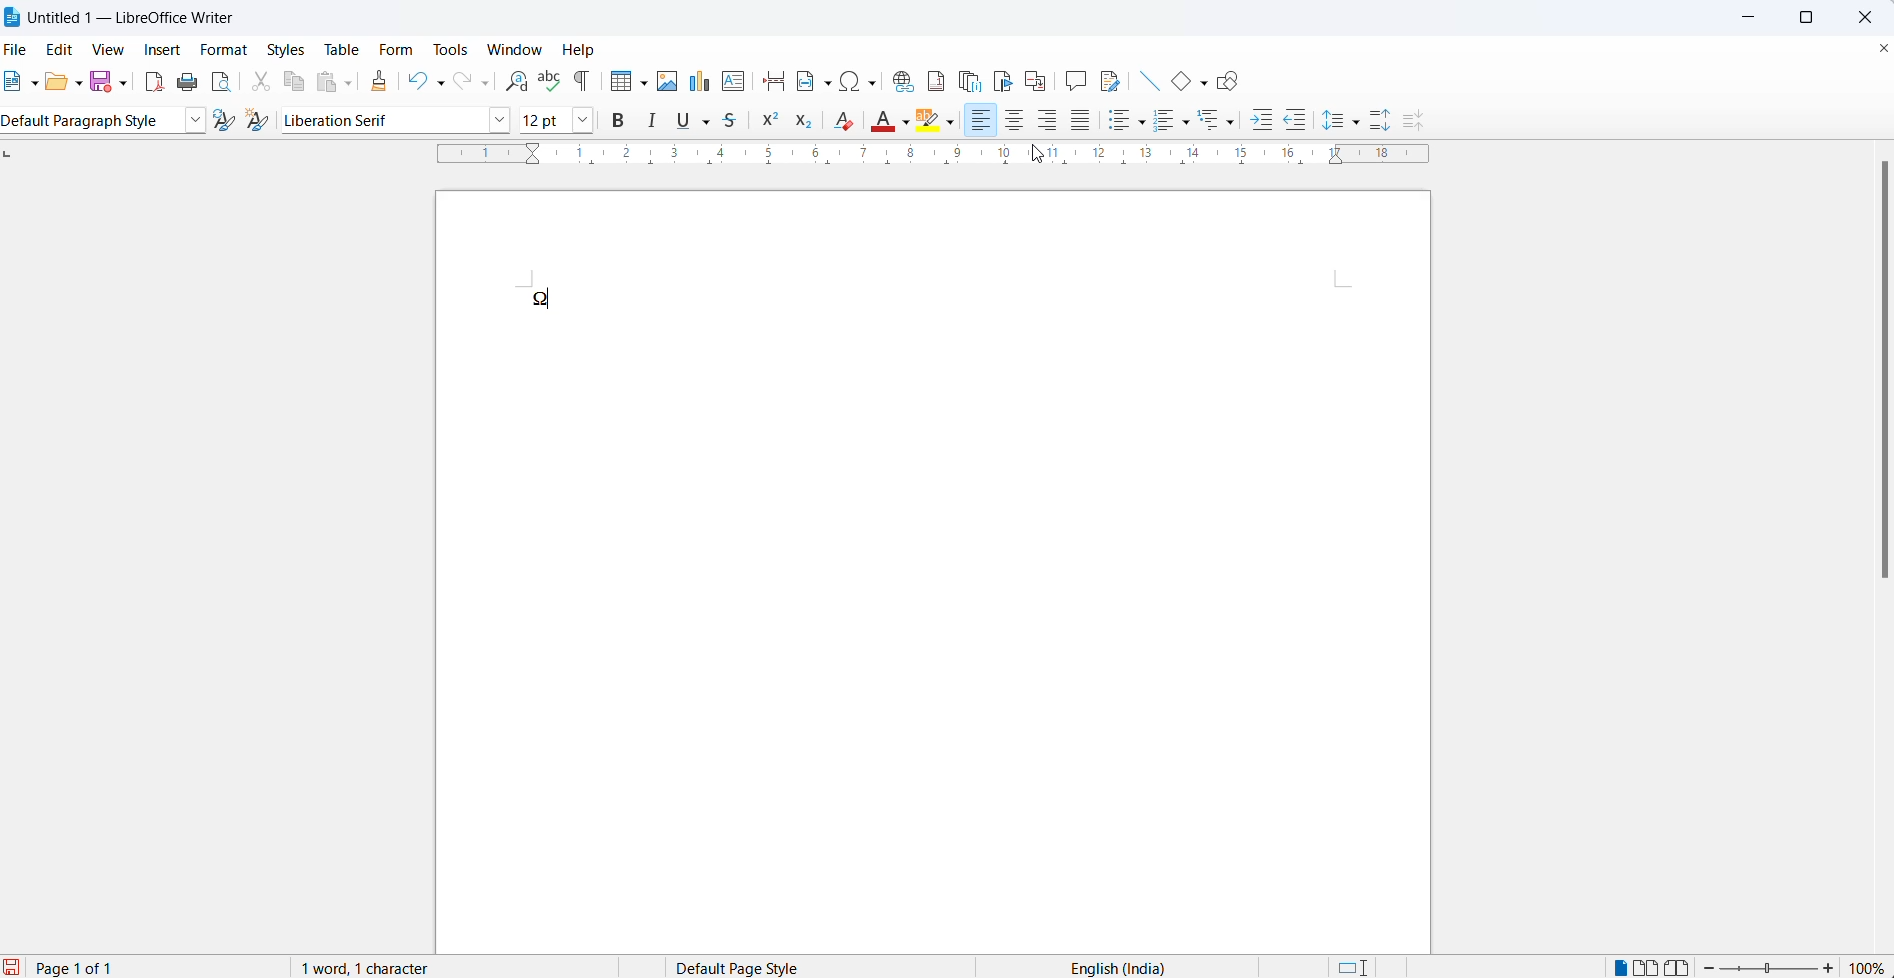 The height and width of the screenshot is (978, 1894). Describe the element at coordinates (584, 120) in the screenshot. I see `font size options` at that location.